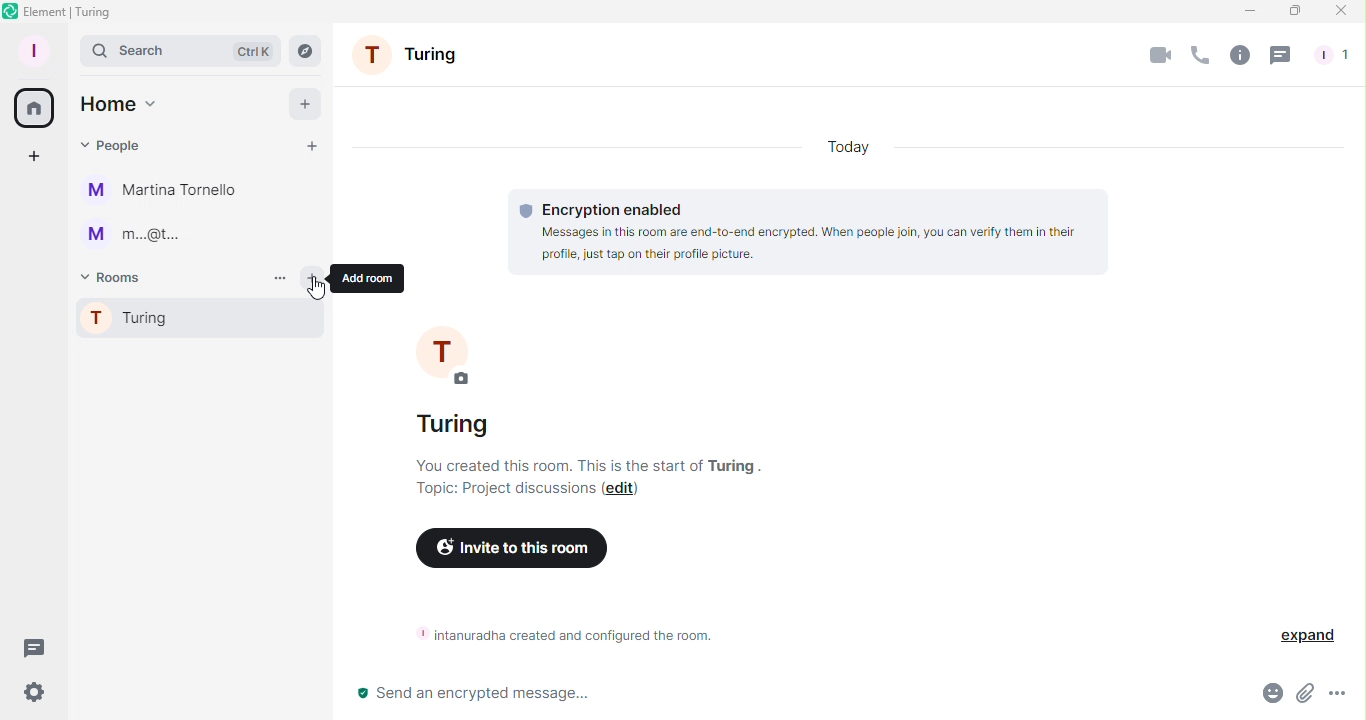 This screenshot has width=1366, height=720. I want to click on Invite to this room, so click(508, 550).